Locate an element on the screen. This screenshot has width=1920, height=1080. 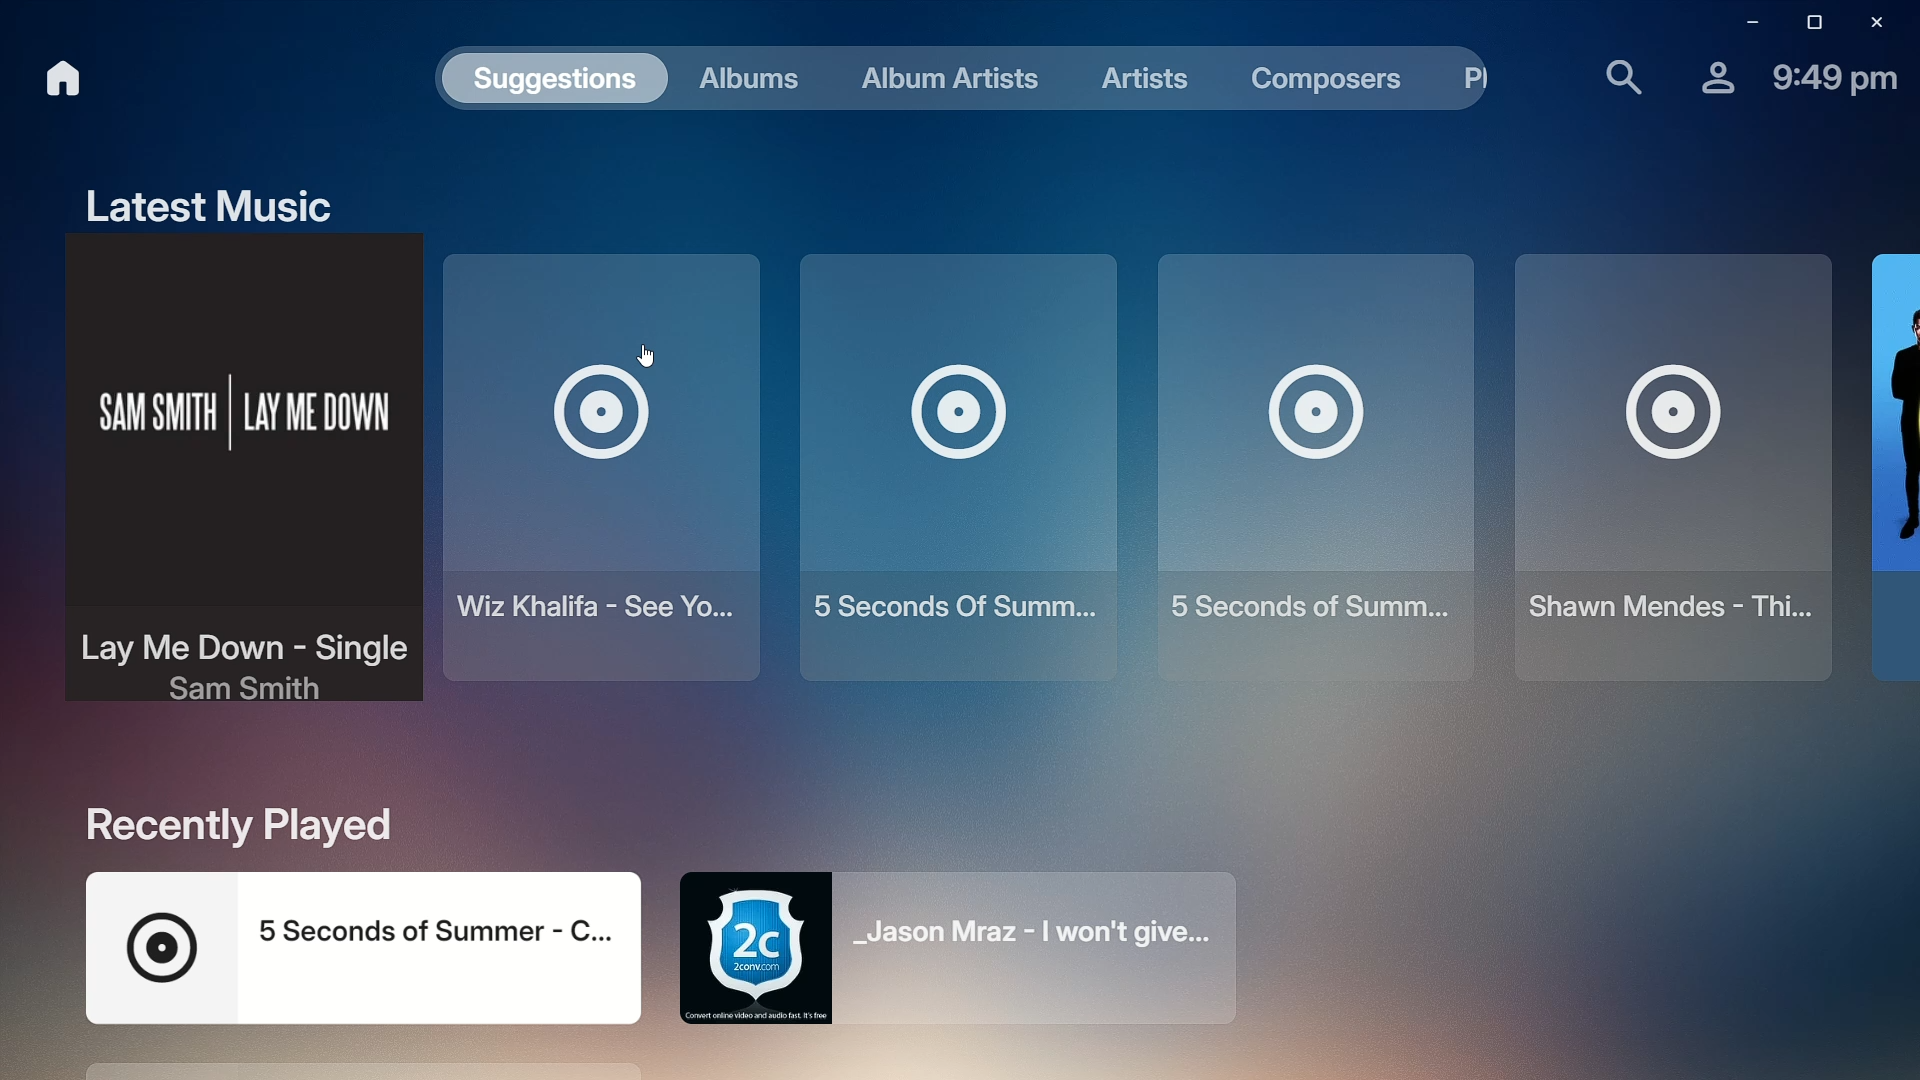
Home is located at coordinates (49, 78).